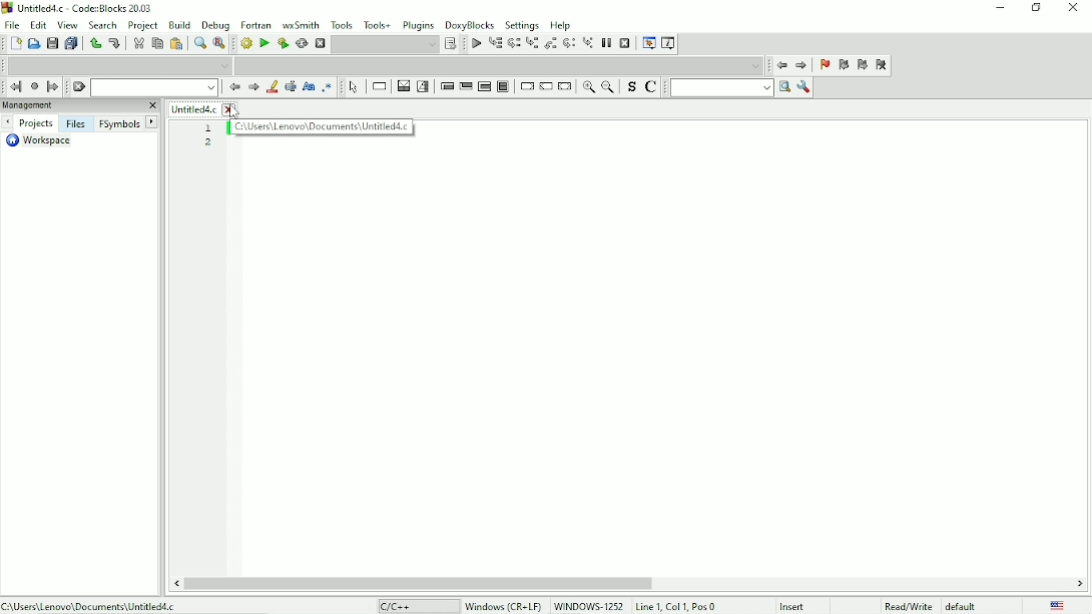  Describe the element at coordinates (500, 65) in the screenshot. I see `Drop down` at that location.